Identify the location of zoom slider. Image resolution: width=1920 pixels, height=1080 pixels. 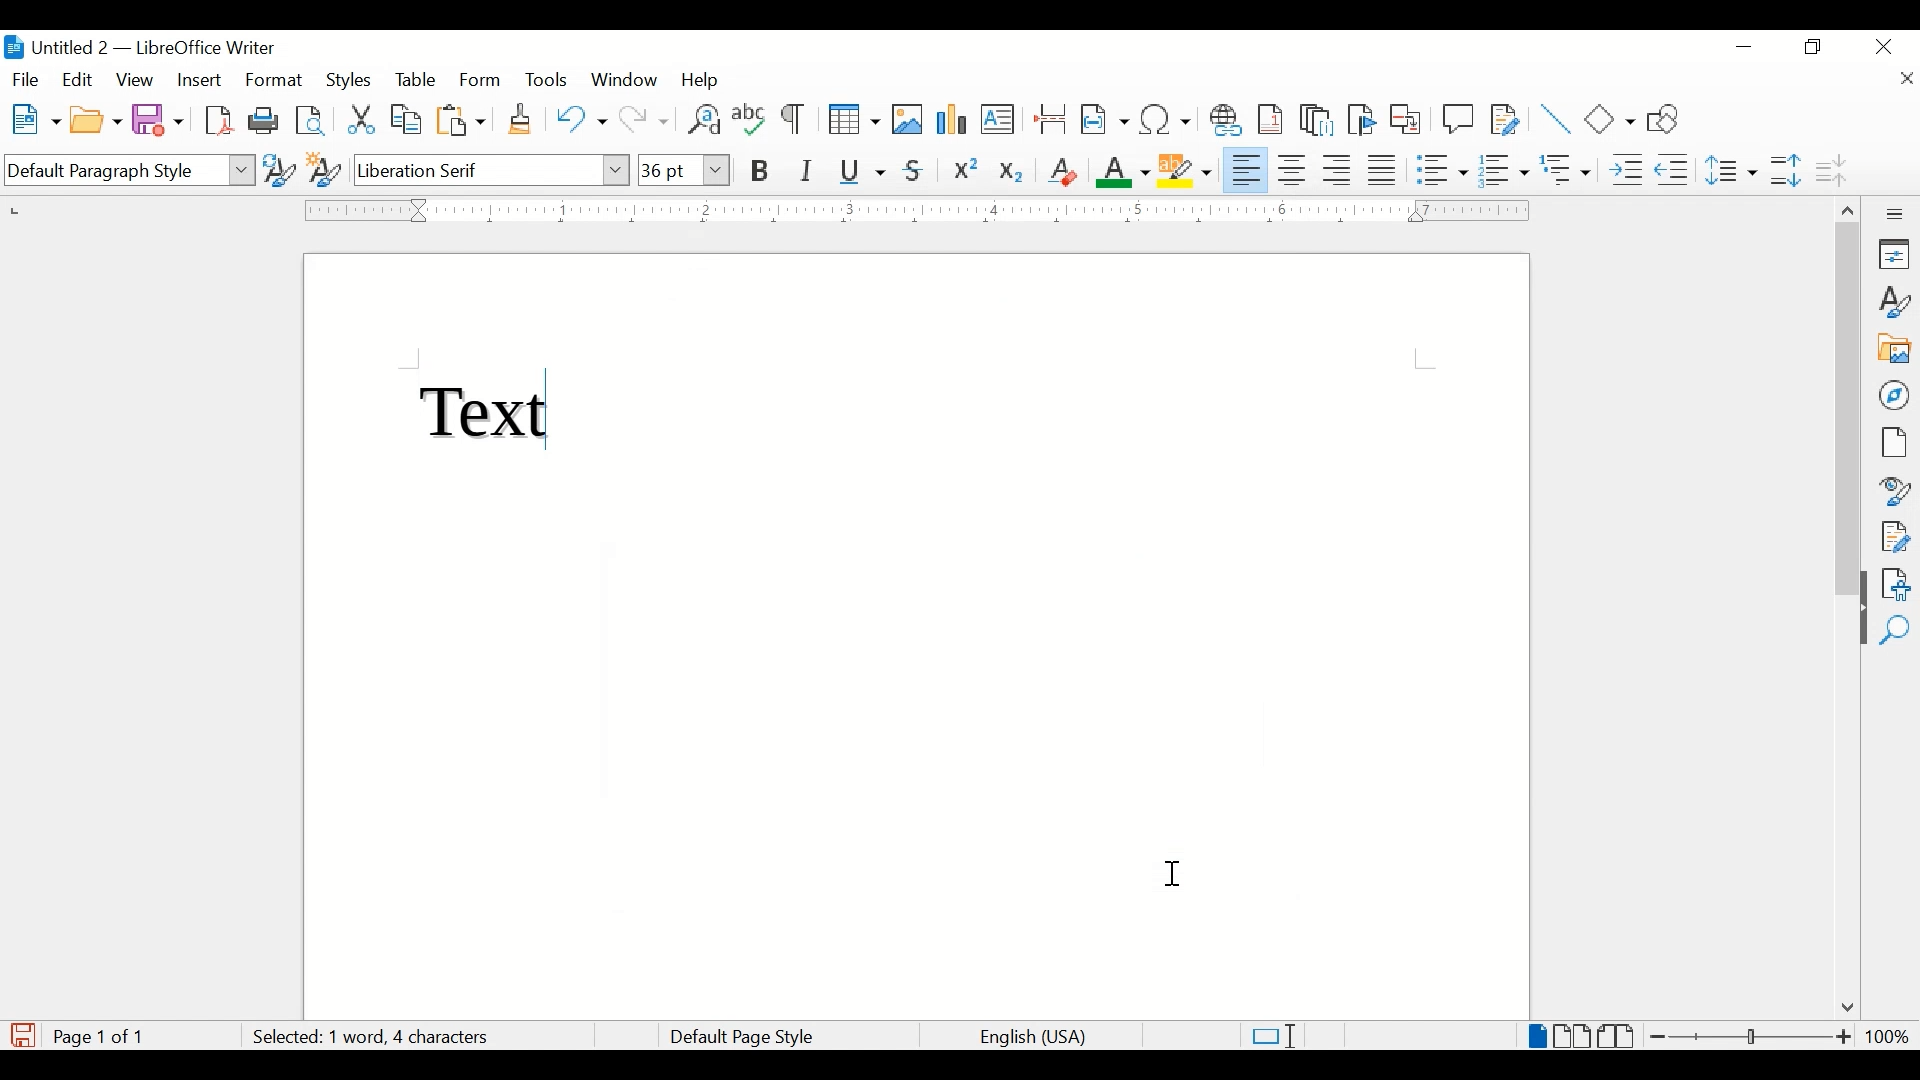
(1752, 1036).